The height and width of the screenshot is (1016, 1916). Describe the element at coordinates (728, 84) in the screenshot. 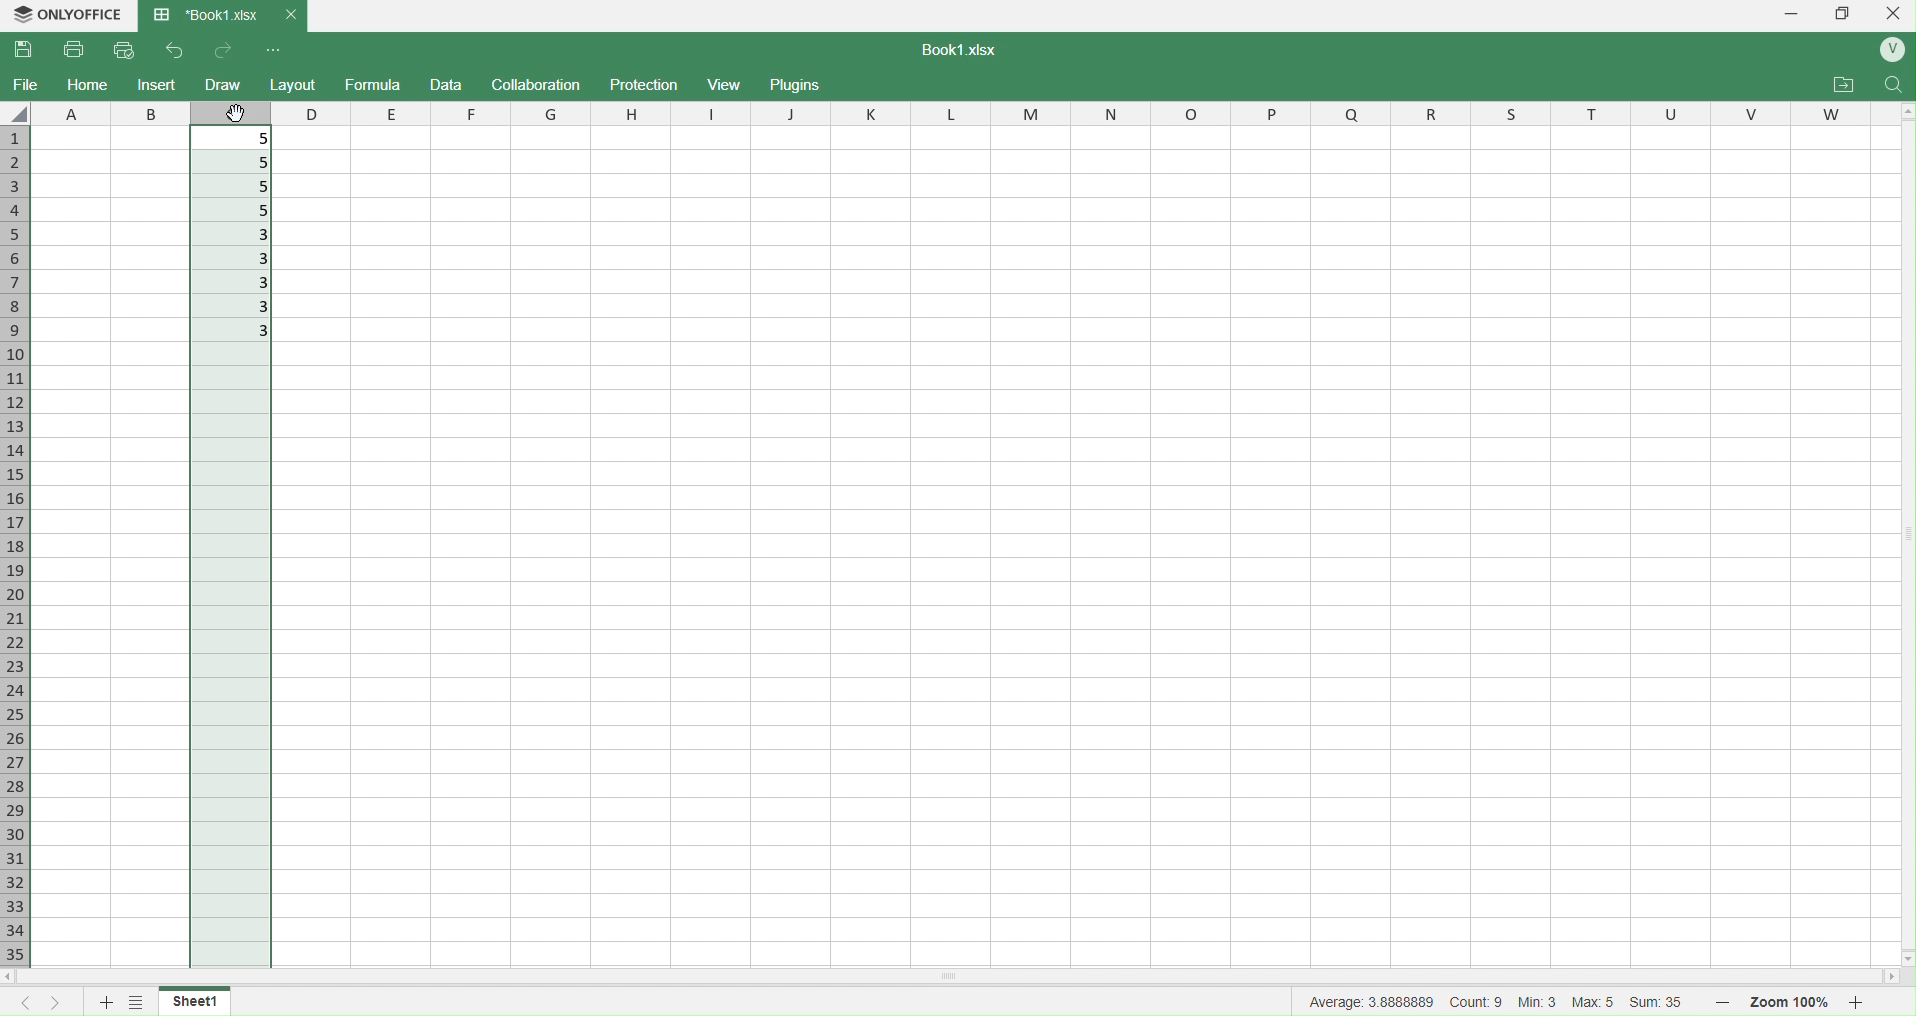

I see `View` at that location.